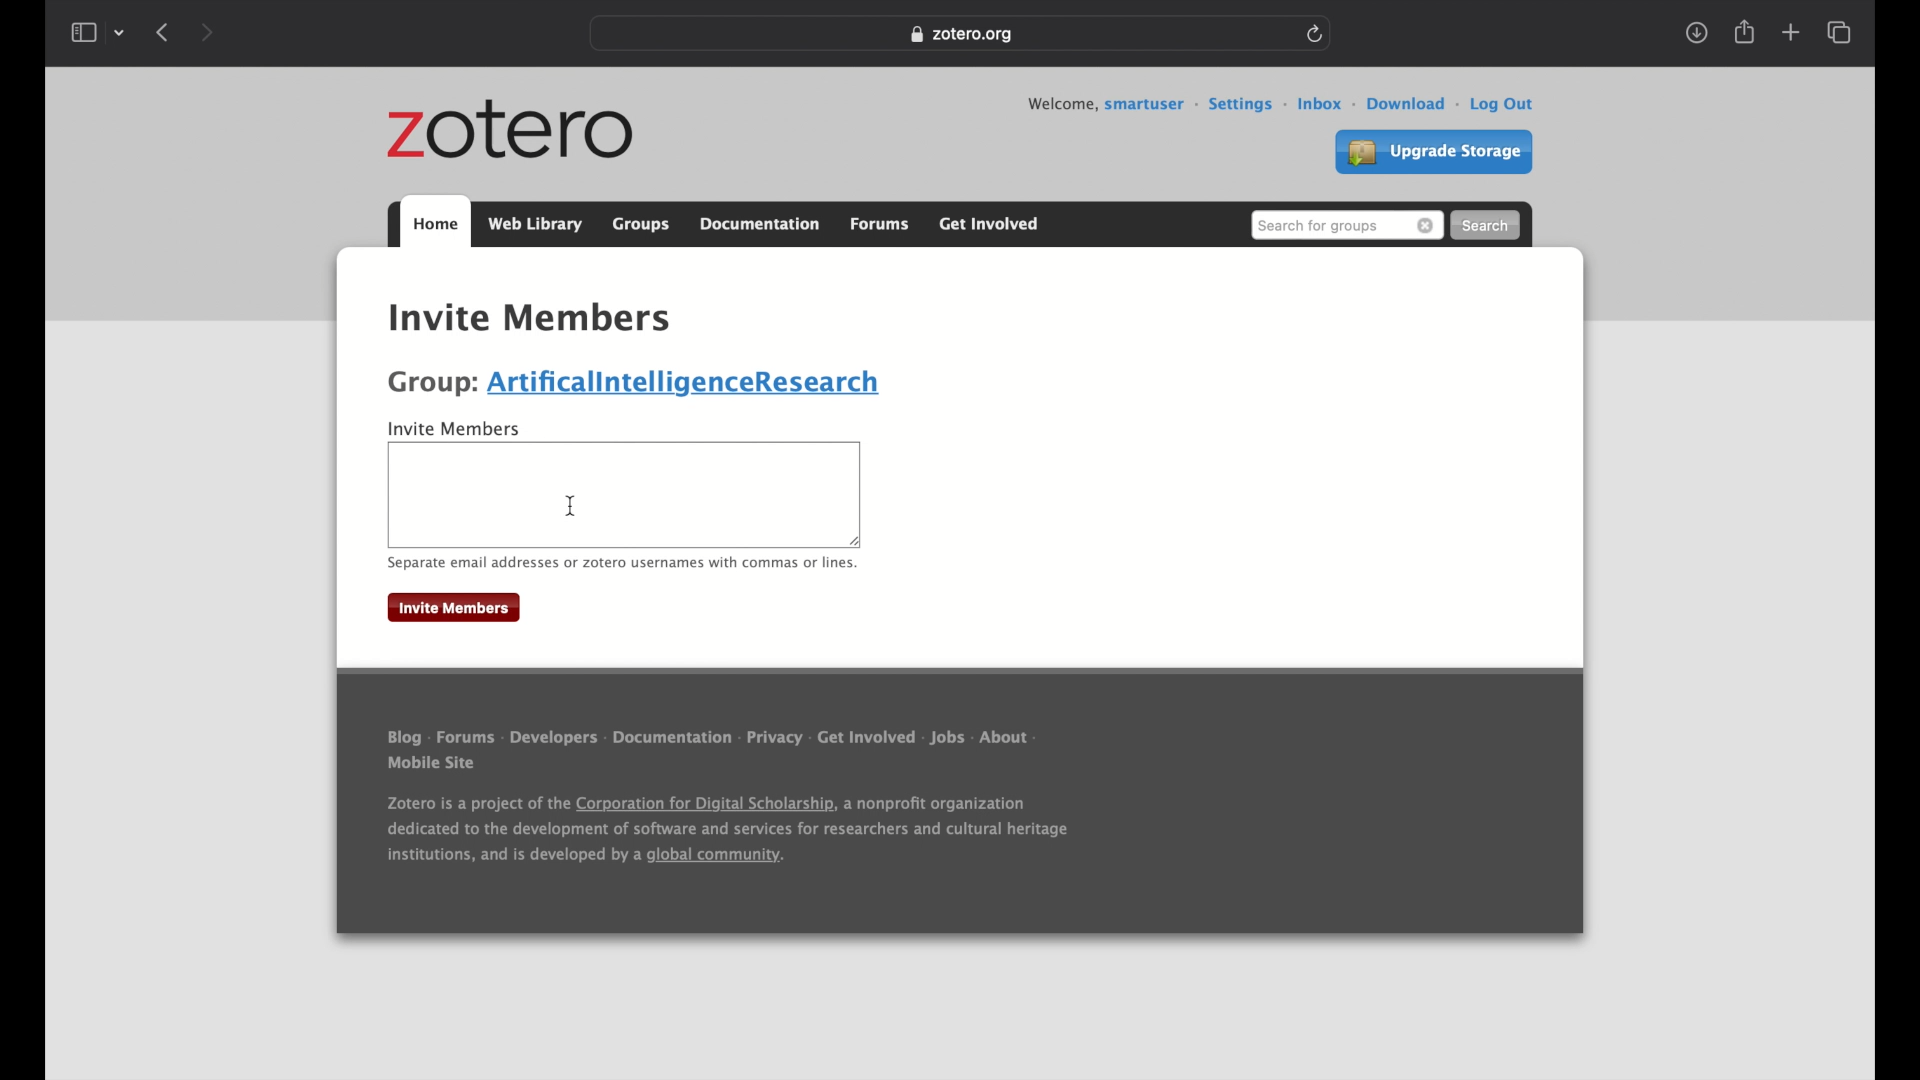 The height and width of the screenshot is (1080, 1920). What do you see at coordinates (211, 32) in the screenshot?
I see `next ` at bounding box center [211, 32].